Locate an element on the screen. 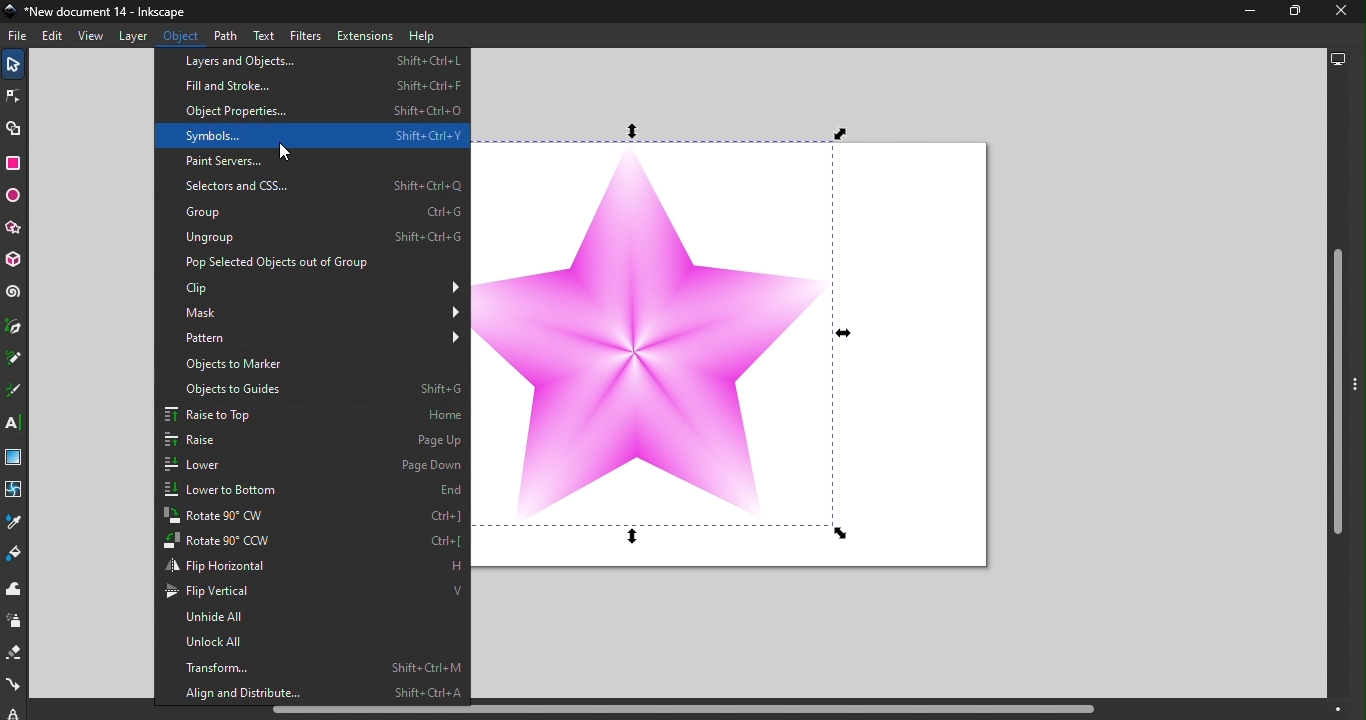 The height and width of the screenshot is (720, 1366). Gradient tool is located at coordinates (15, 458).